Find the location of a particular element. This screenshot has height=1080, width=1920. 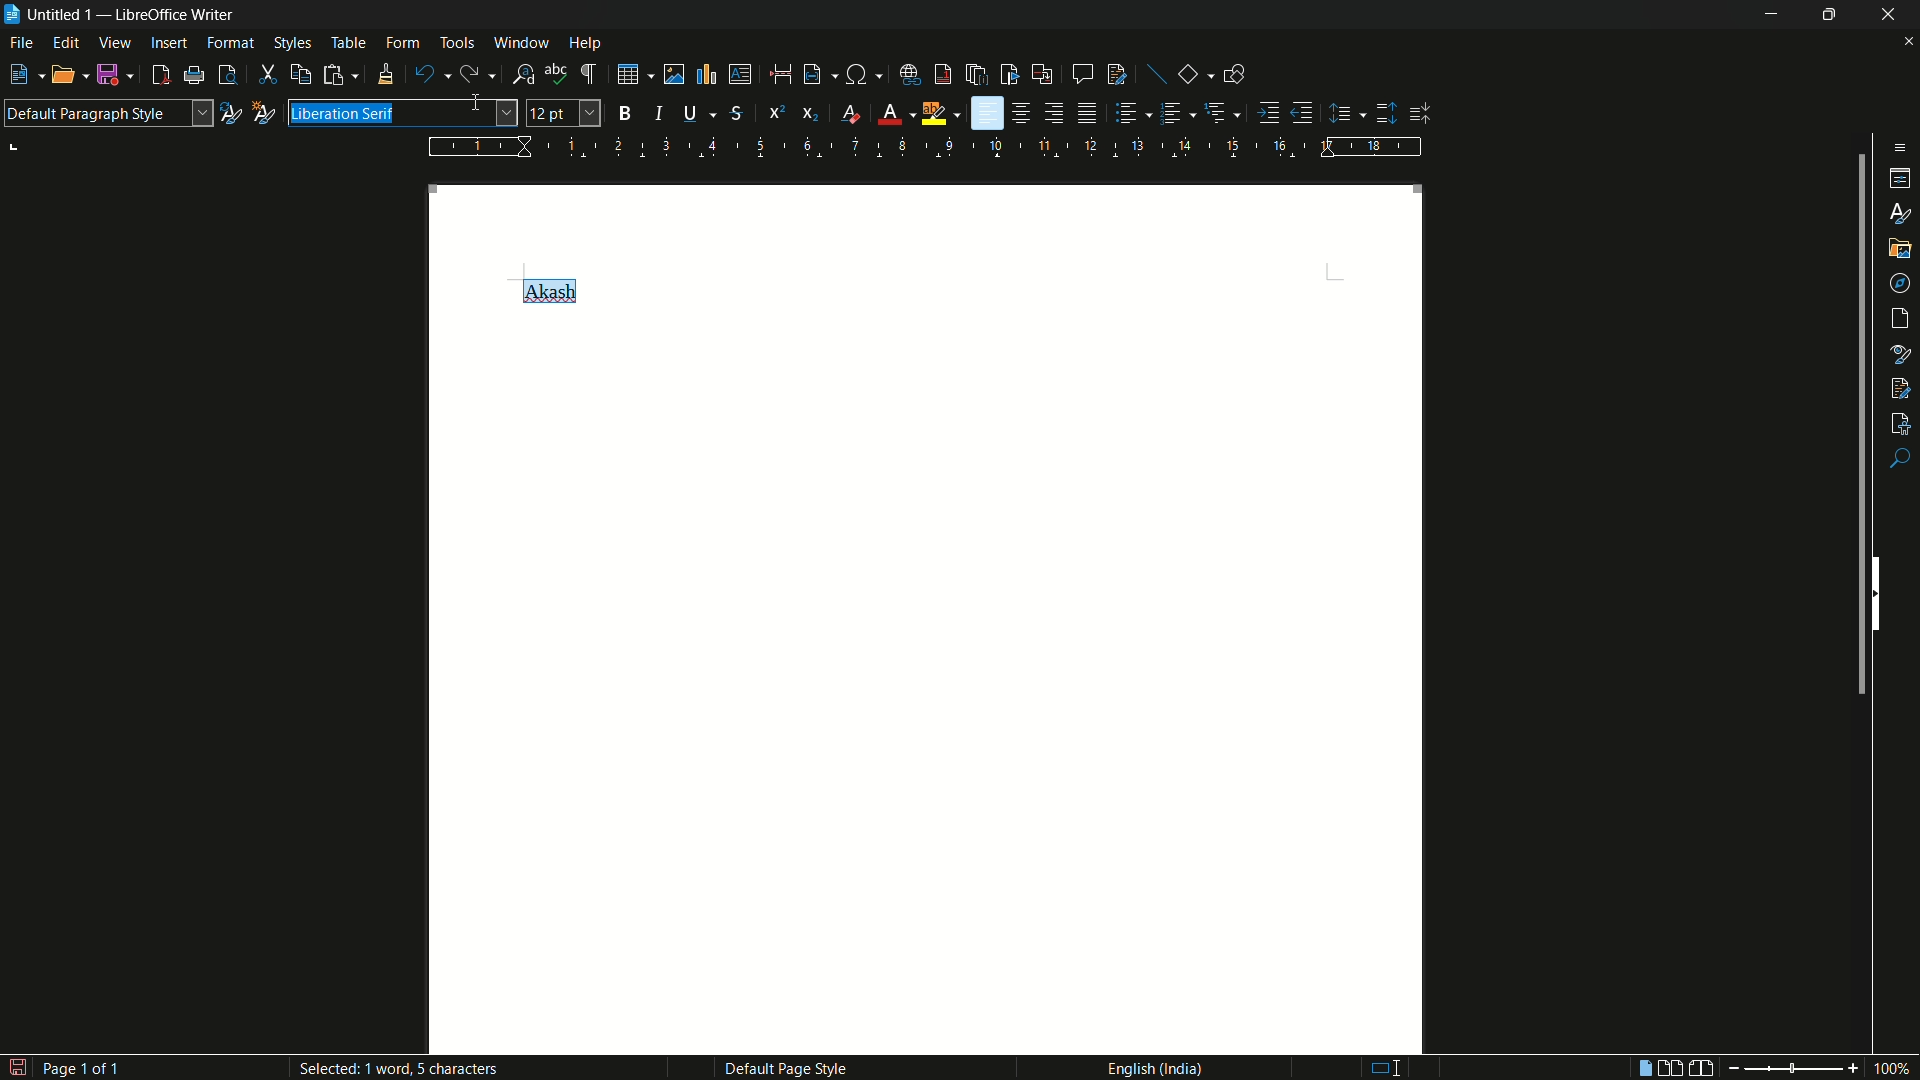

copy is located at coordinates (301, 75).